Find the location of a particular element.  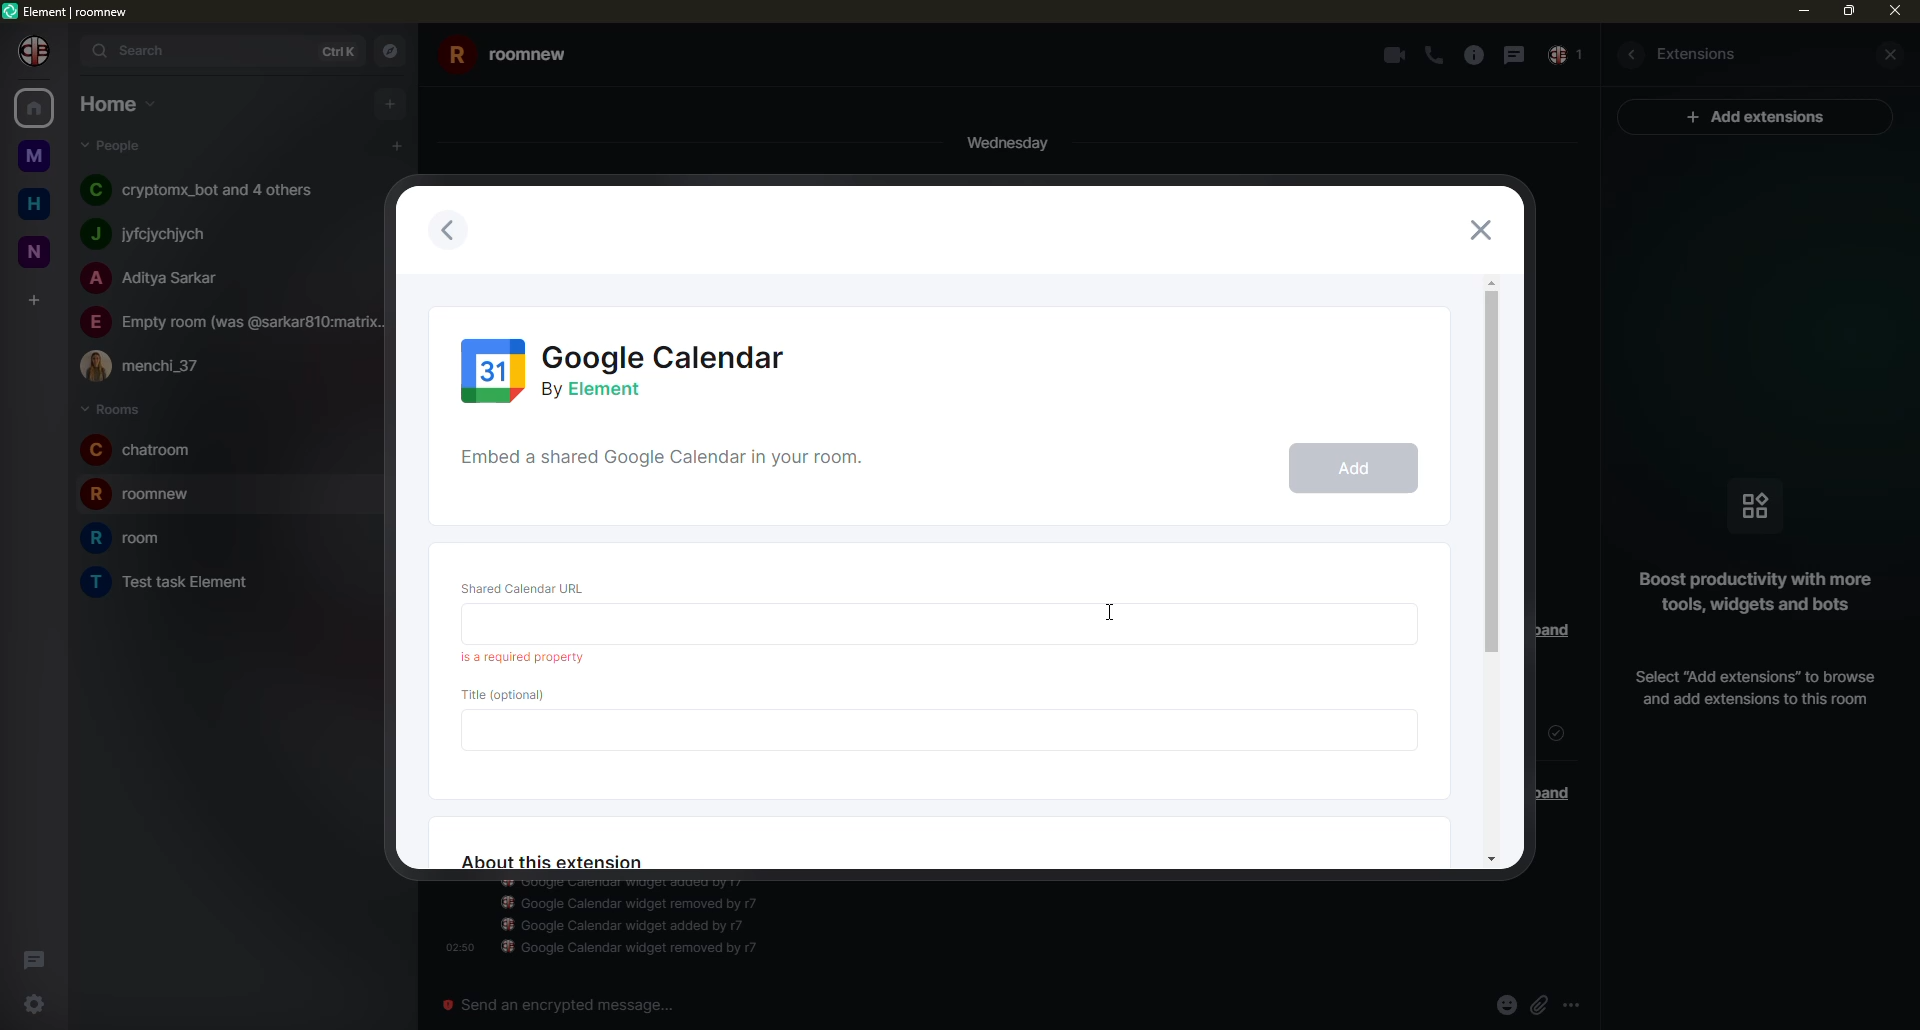

shared is located at coordinates (670, 464).